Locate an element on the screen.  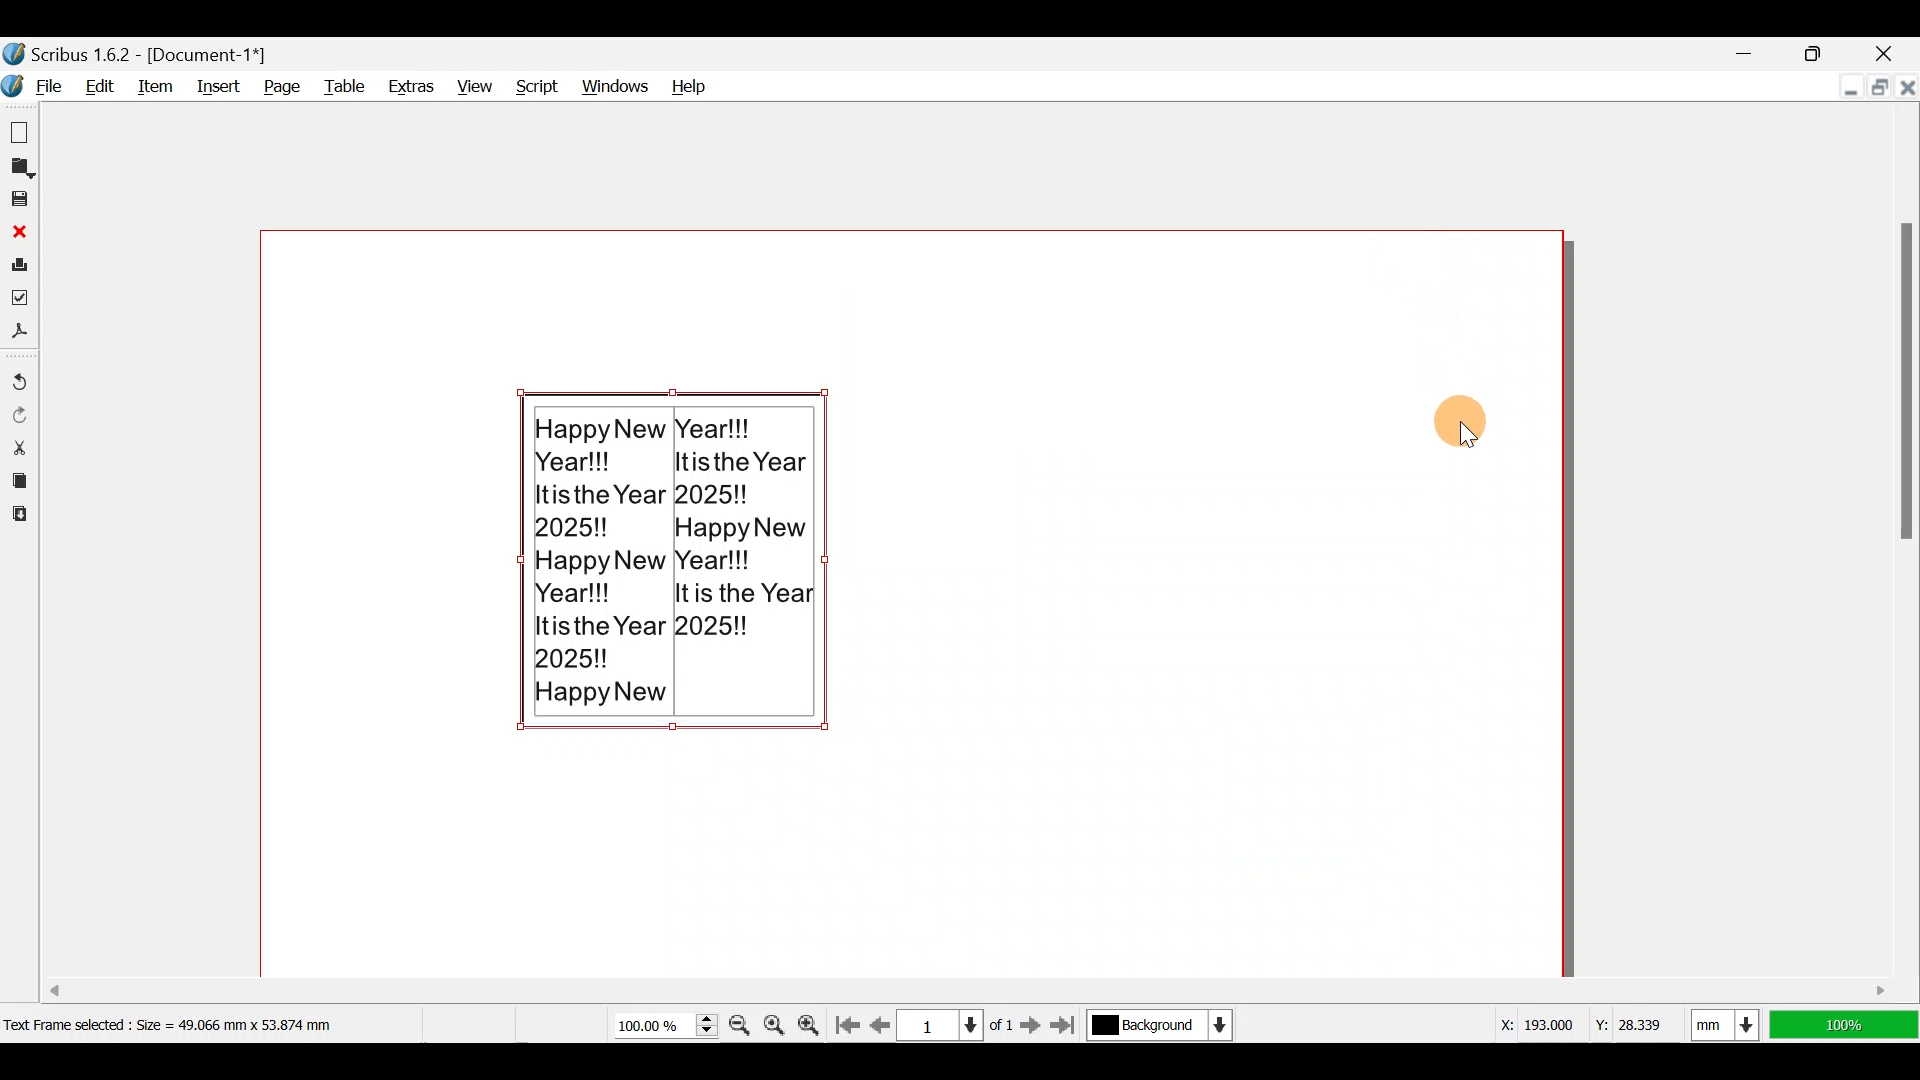
Cursor is located at coordinates (1471, 417).